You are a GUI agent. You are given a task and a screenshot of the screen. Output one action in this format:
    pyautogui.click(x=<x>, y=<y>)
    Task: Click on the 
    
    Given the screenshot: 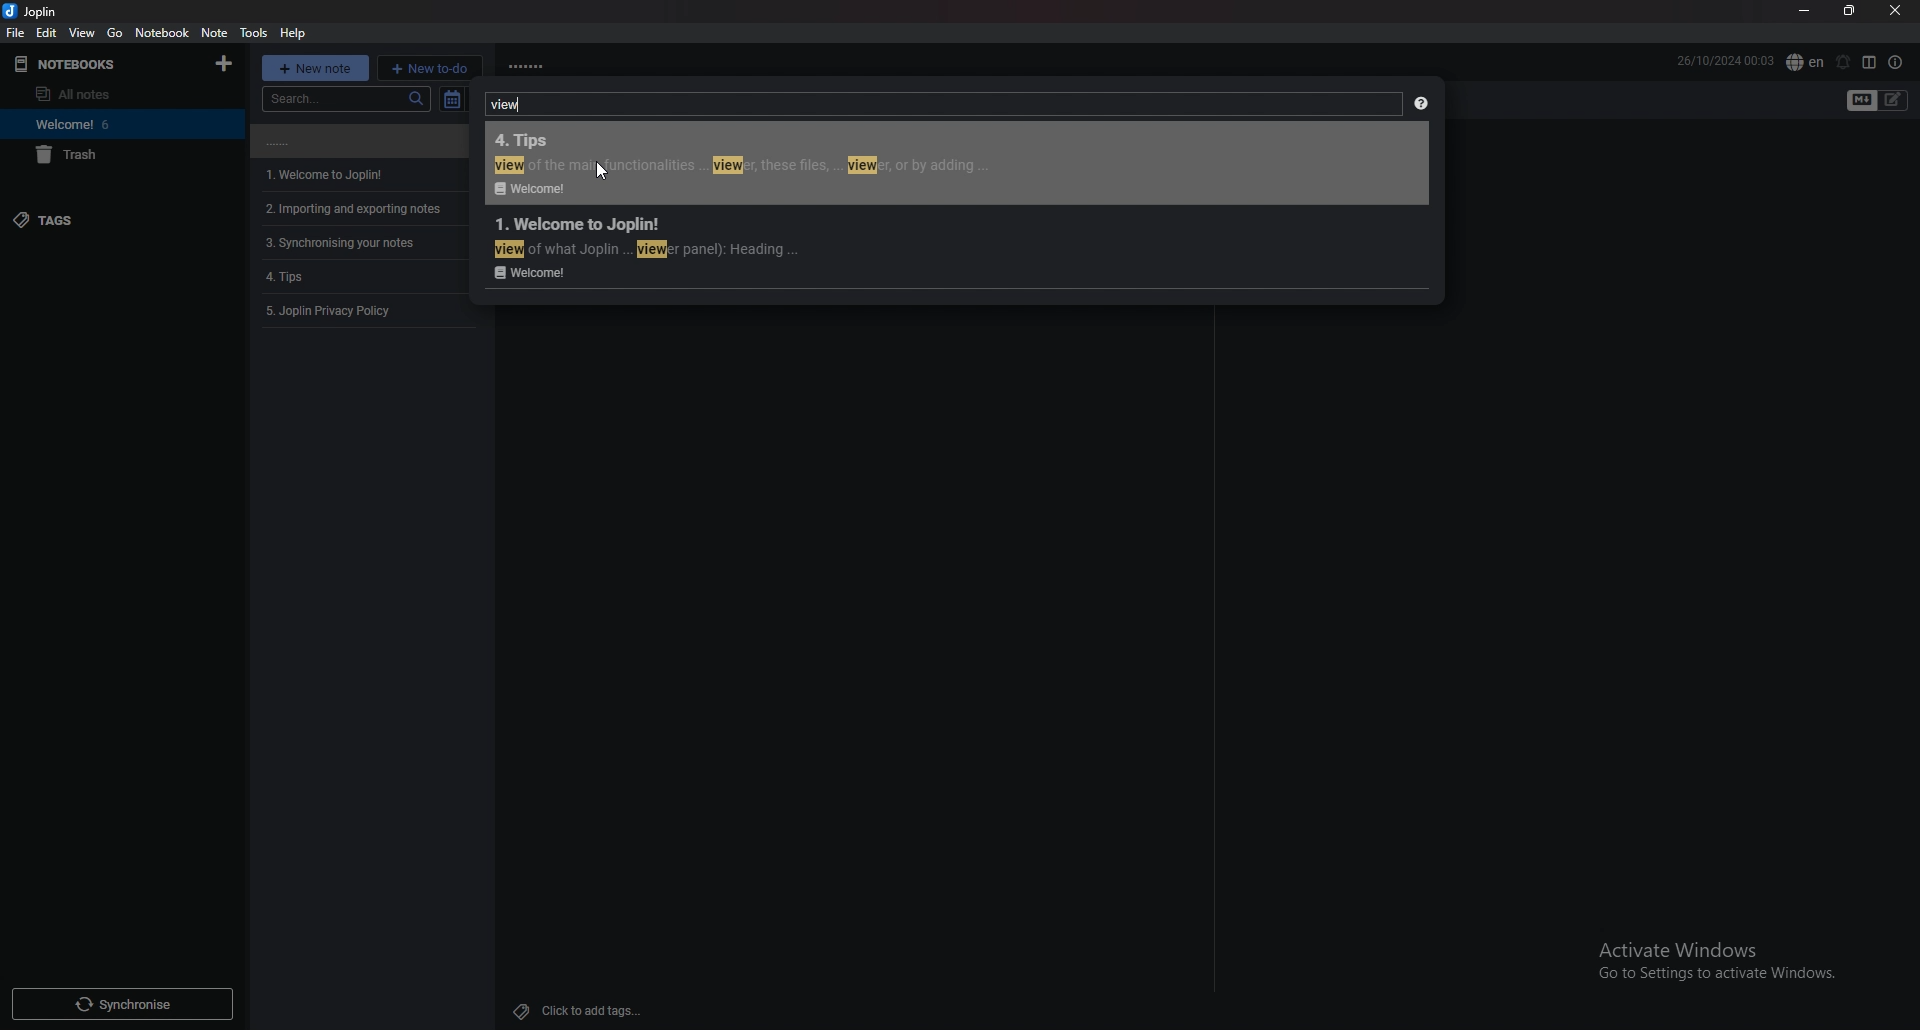 What is the action you would take?
    pyautogui.click(x=602, y=171)
    